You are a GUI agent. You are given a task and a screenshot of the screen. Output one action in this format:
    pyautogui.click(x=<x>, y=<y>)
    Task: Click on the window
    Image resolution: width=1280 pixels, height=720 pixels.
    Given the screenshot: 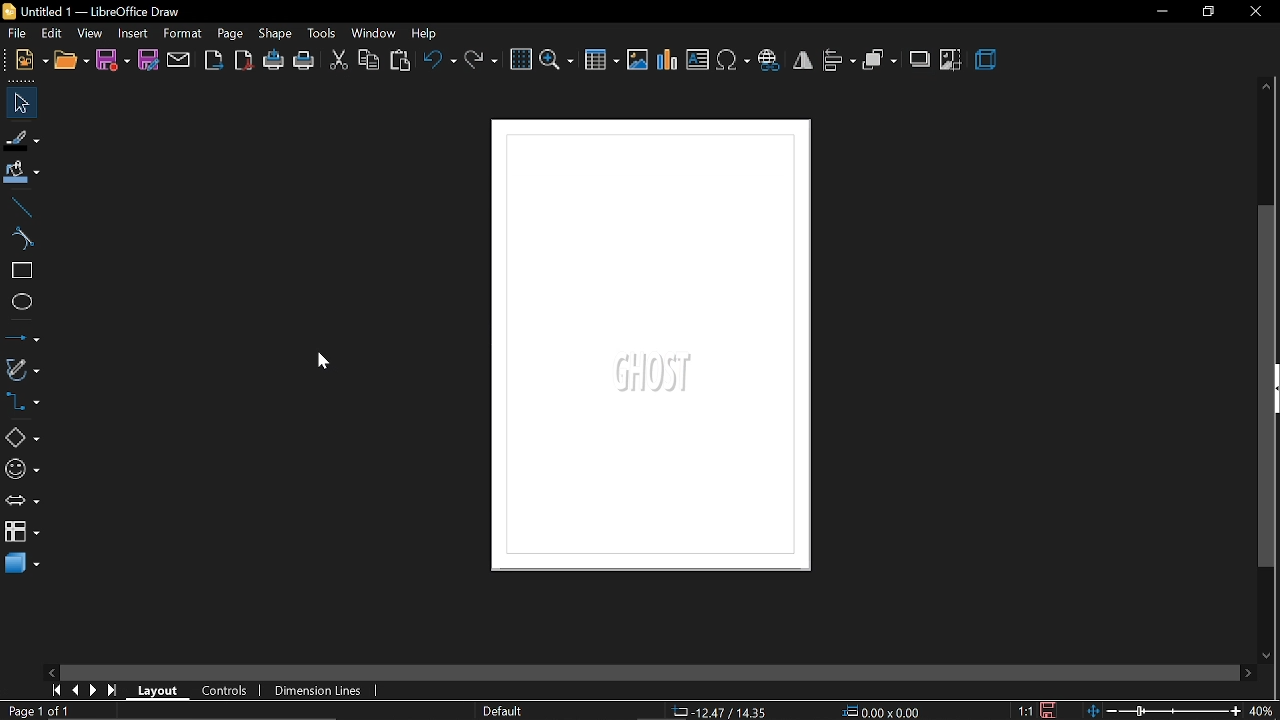 What is the action you would take?
    pyautogui.click(x=375, y=33)
    